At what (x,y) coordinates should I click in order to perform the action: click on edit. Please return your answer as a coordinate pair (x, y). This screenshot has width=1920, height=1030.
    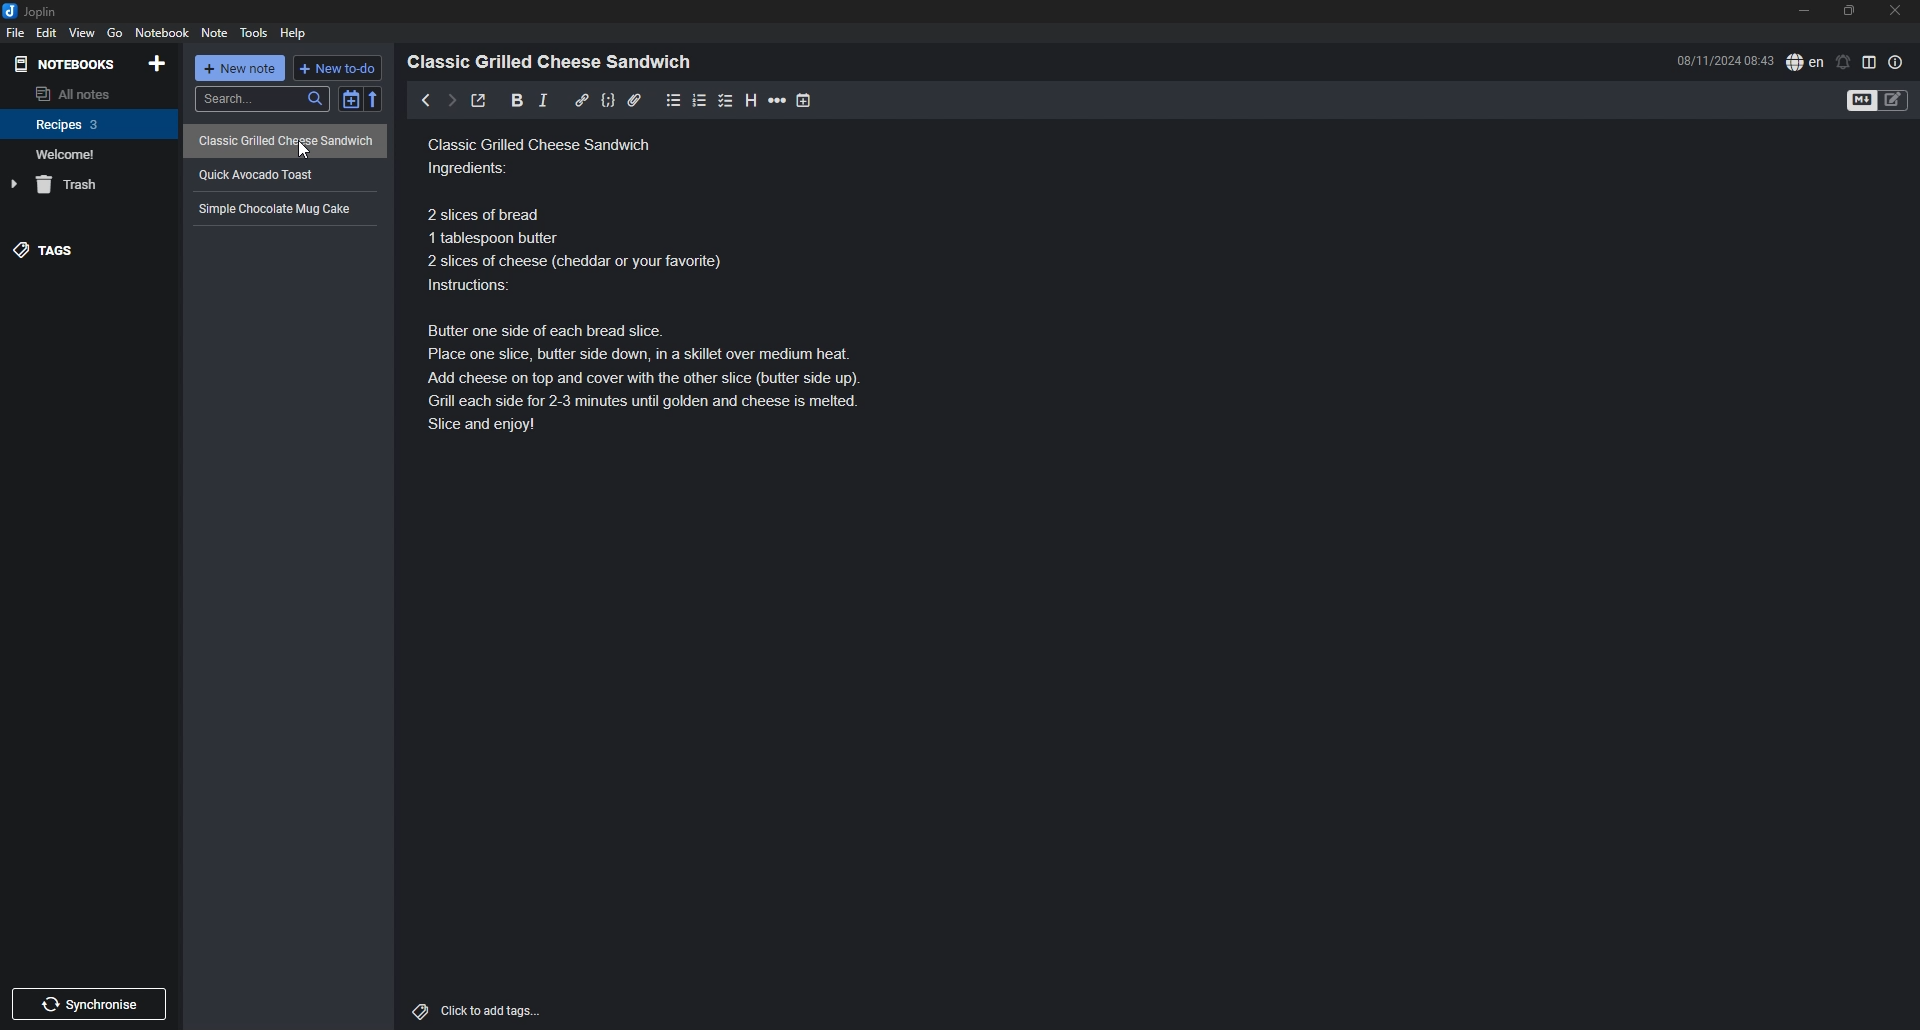
    Looking at the image, I should click on (45, 33).